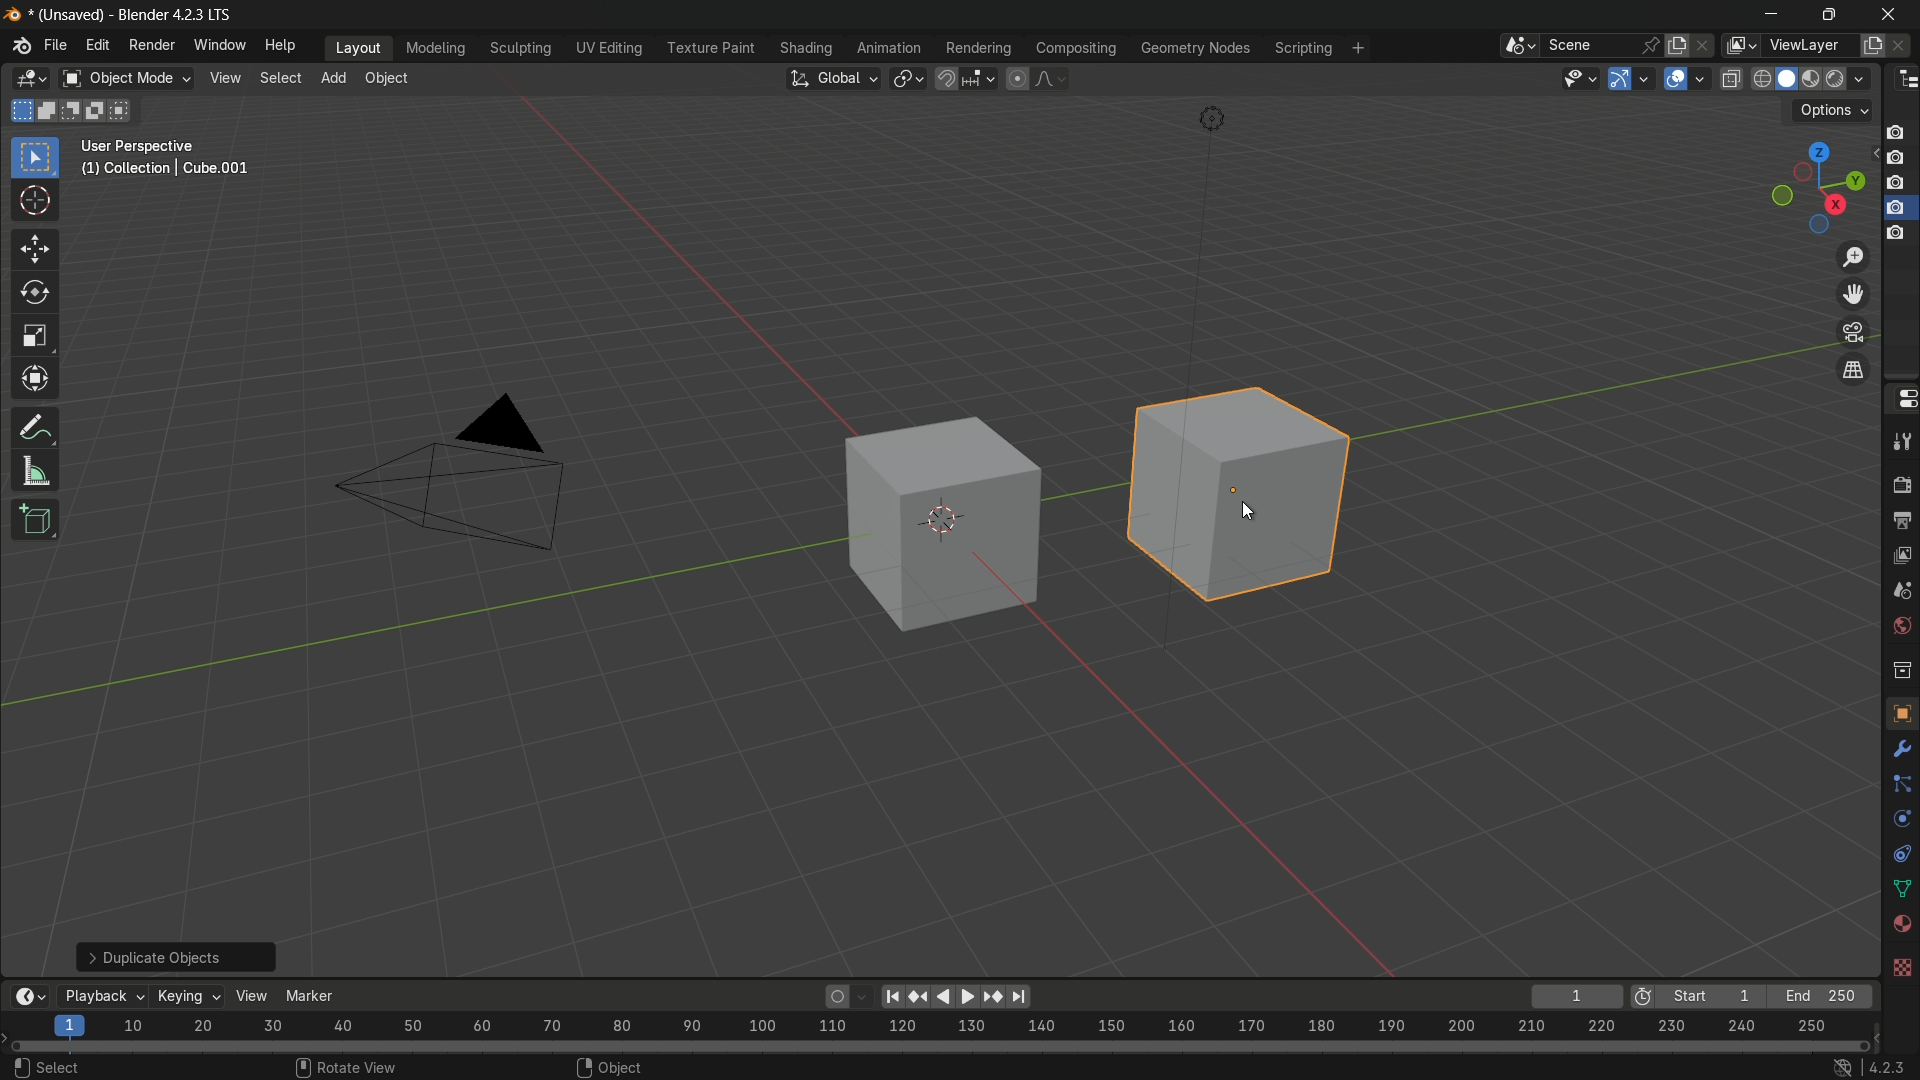 This screenshot has width=1920, height=1080. Describe the element at coordinates (34, 377) in the screenshot. I see `transform` at that location.